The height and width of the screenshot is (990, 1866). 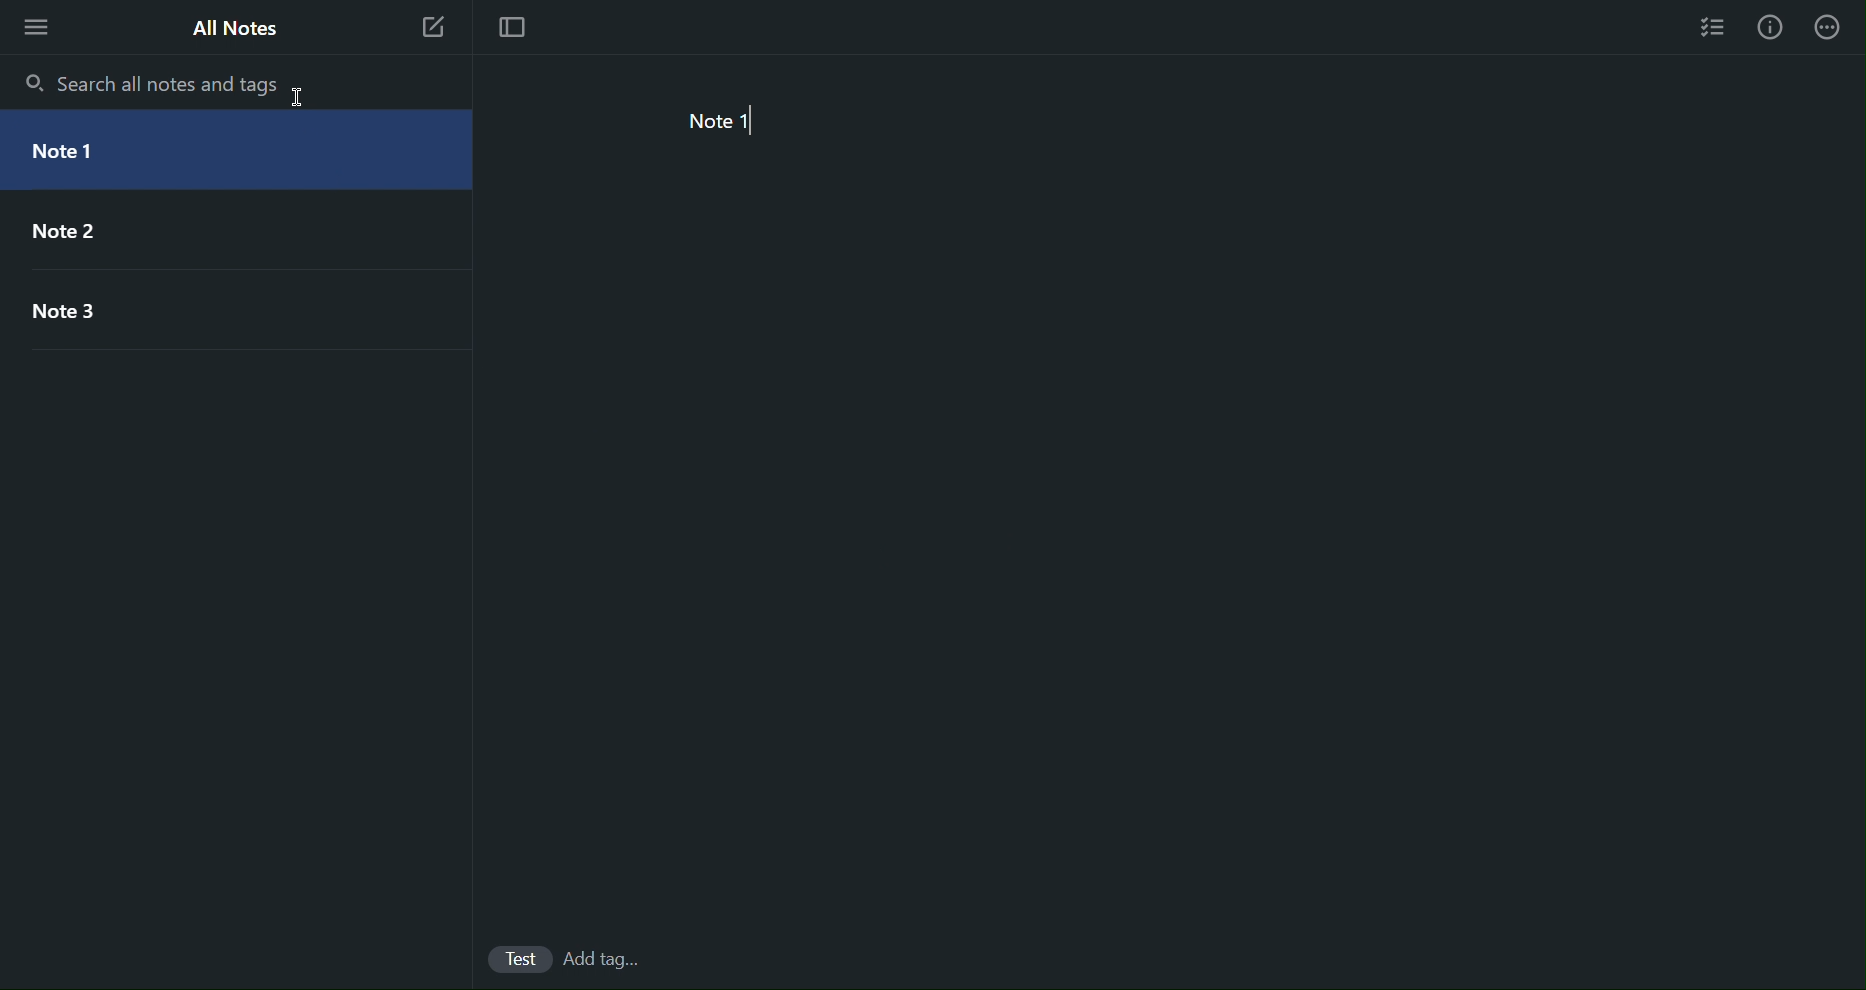 What do you see at coordinates (511, 29) in the screenshot?
I see `Focus Mode` at bounding box center [511, 29].